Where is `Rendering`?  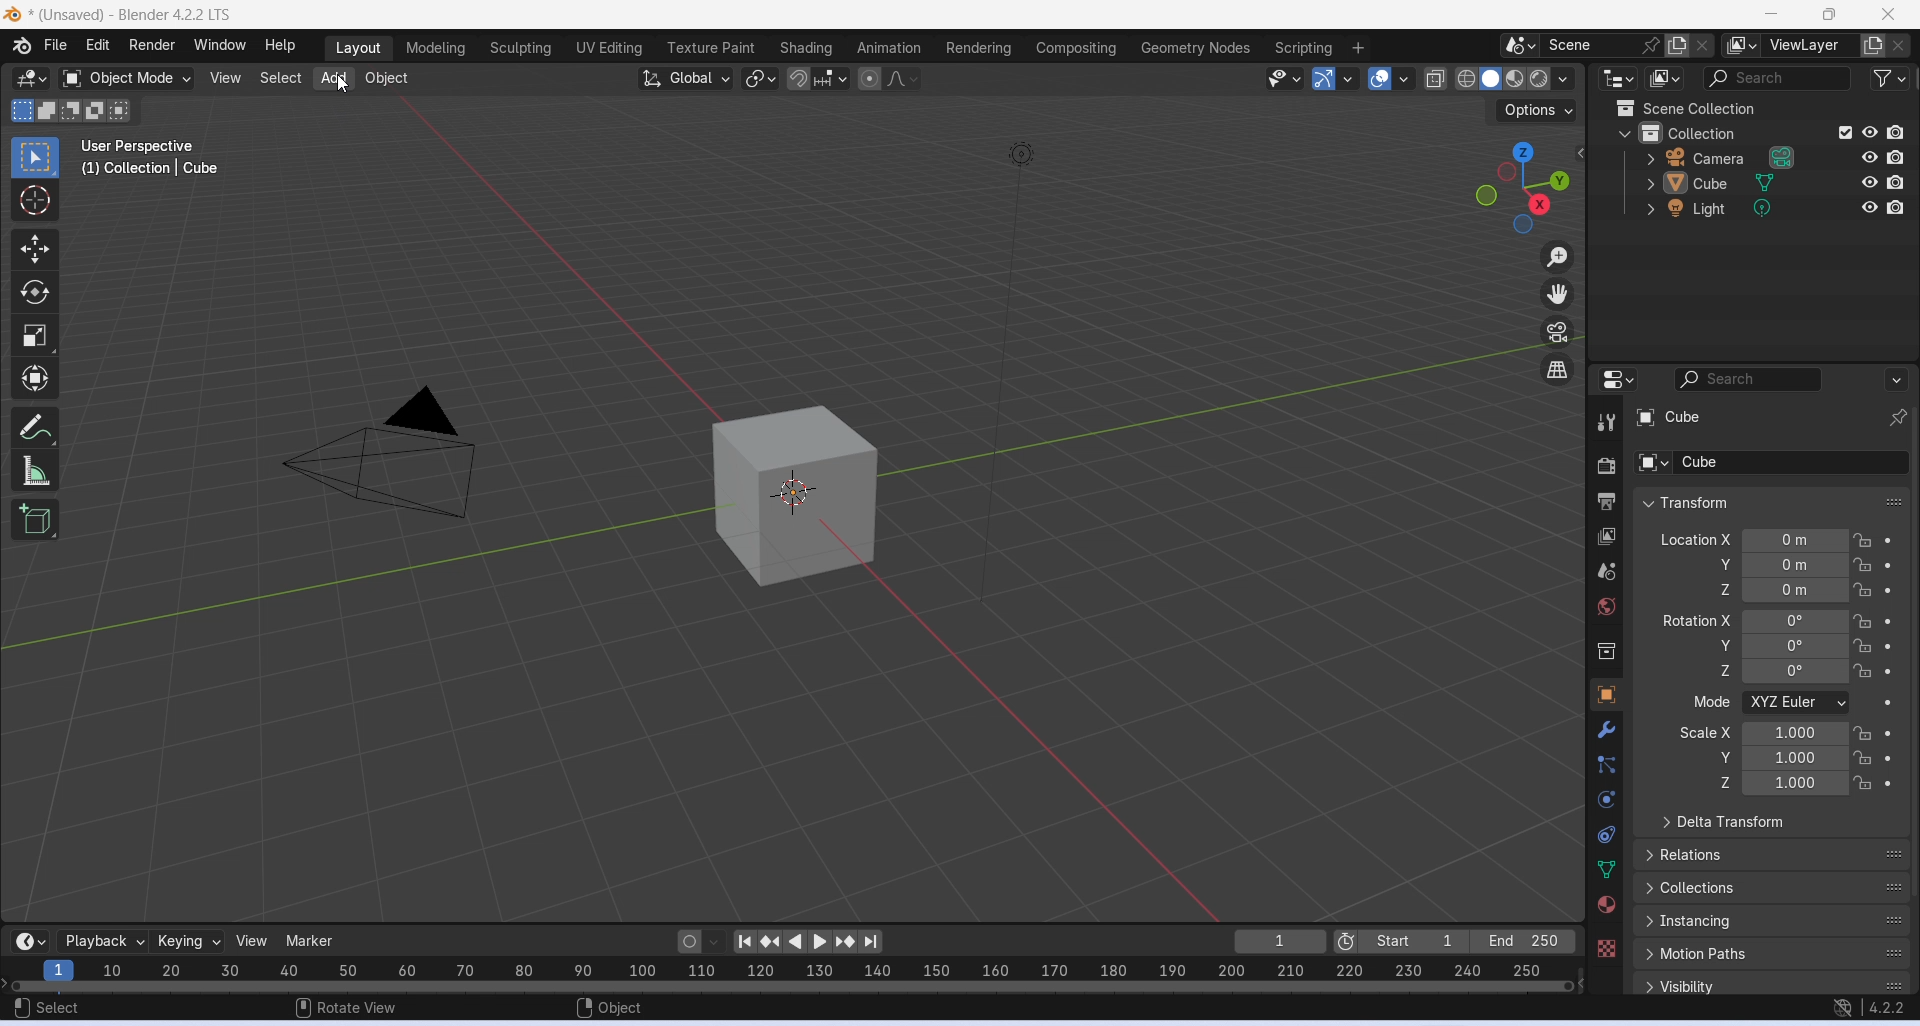 Rendering is located at coordinates (979, 48).